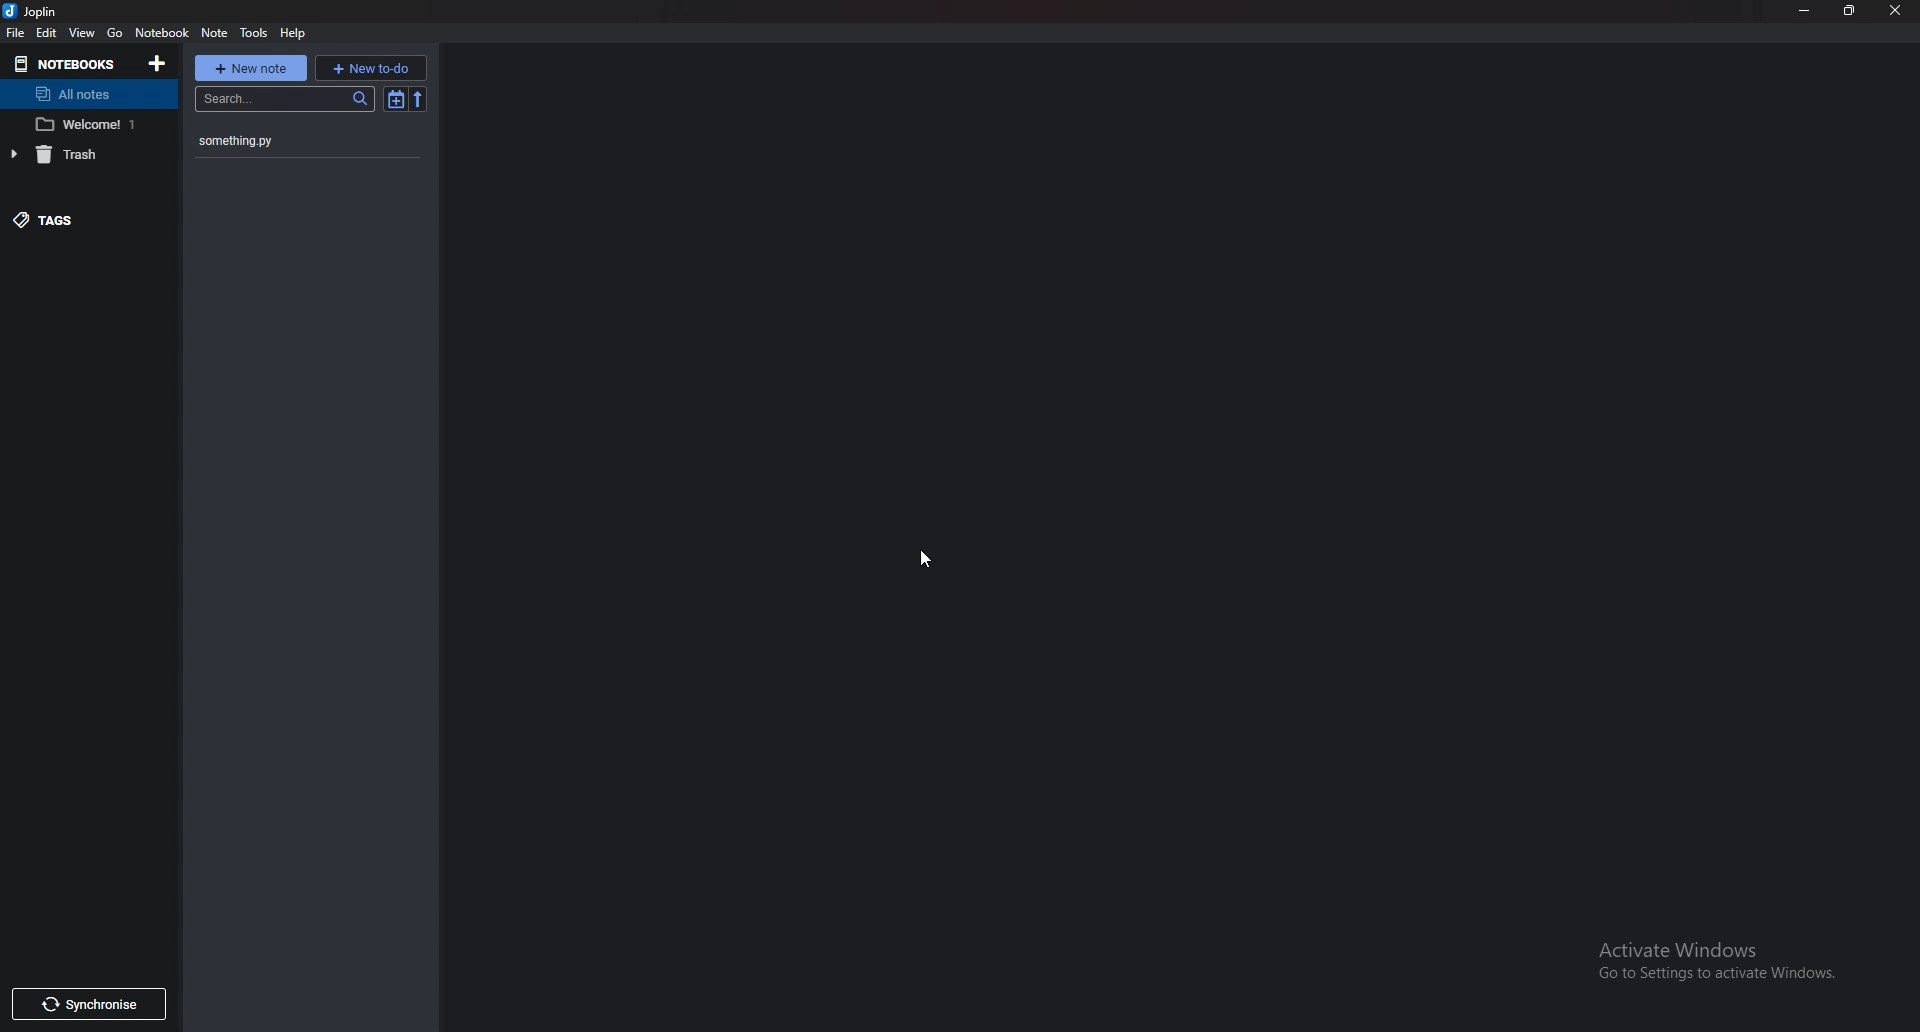 This screenshot has width=1920, height=1032. What do you see at coordinates (15, 33) in the screenshot?
I see `file` at bounding box center [15, 33].